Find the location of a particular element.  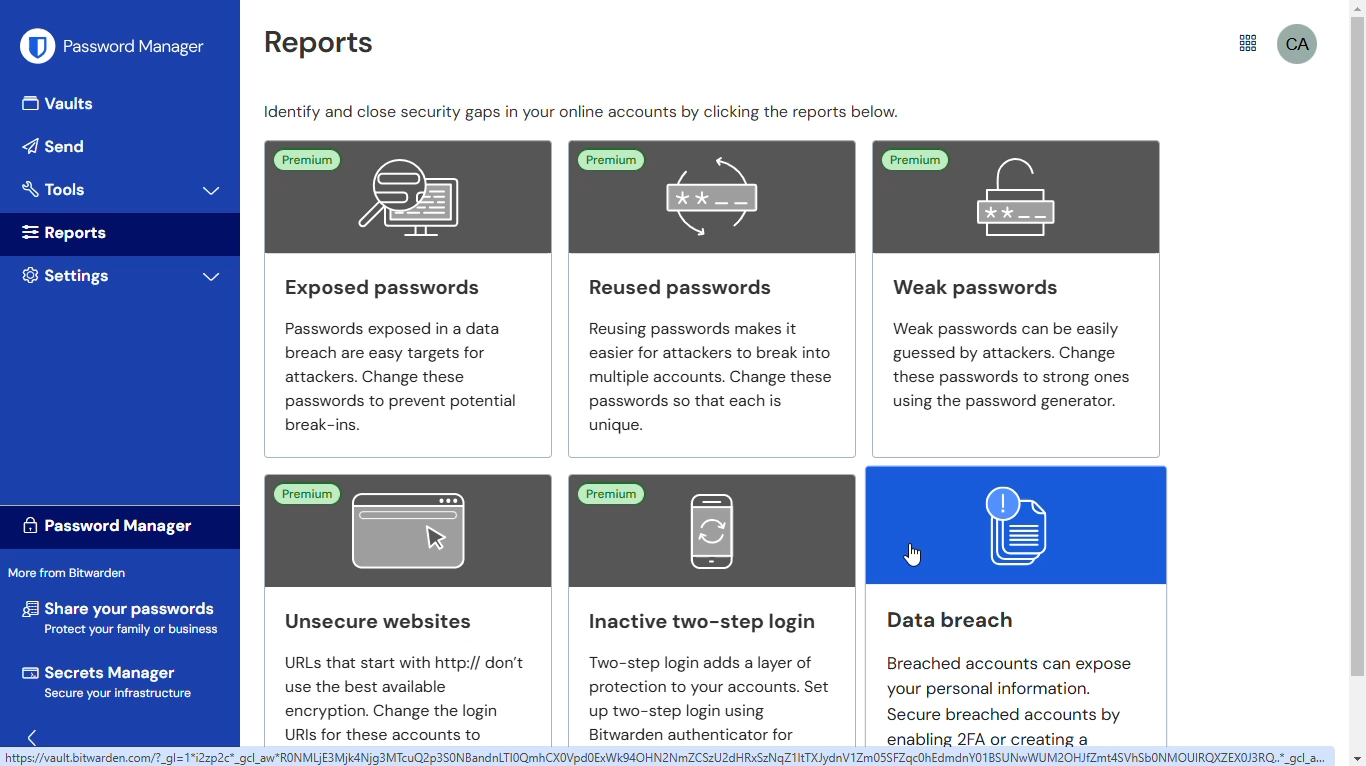

https://vault.bitwarden.com/?_gl=1*i2zp2c*_gcl_aw*ronmlje3mjk4njg3mtcuq2pn2nmzcszu2dhrxsznqz1lttxjydnv1zm05sfzqc0hedmdny01bsunwwum20hjfzmt4svhsb0nmouirqxzex0jerq,,*gcla.,,, is located at coordinates (668, 758).